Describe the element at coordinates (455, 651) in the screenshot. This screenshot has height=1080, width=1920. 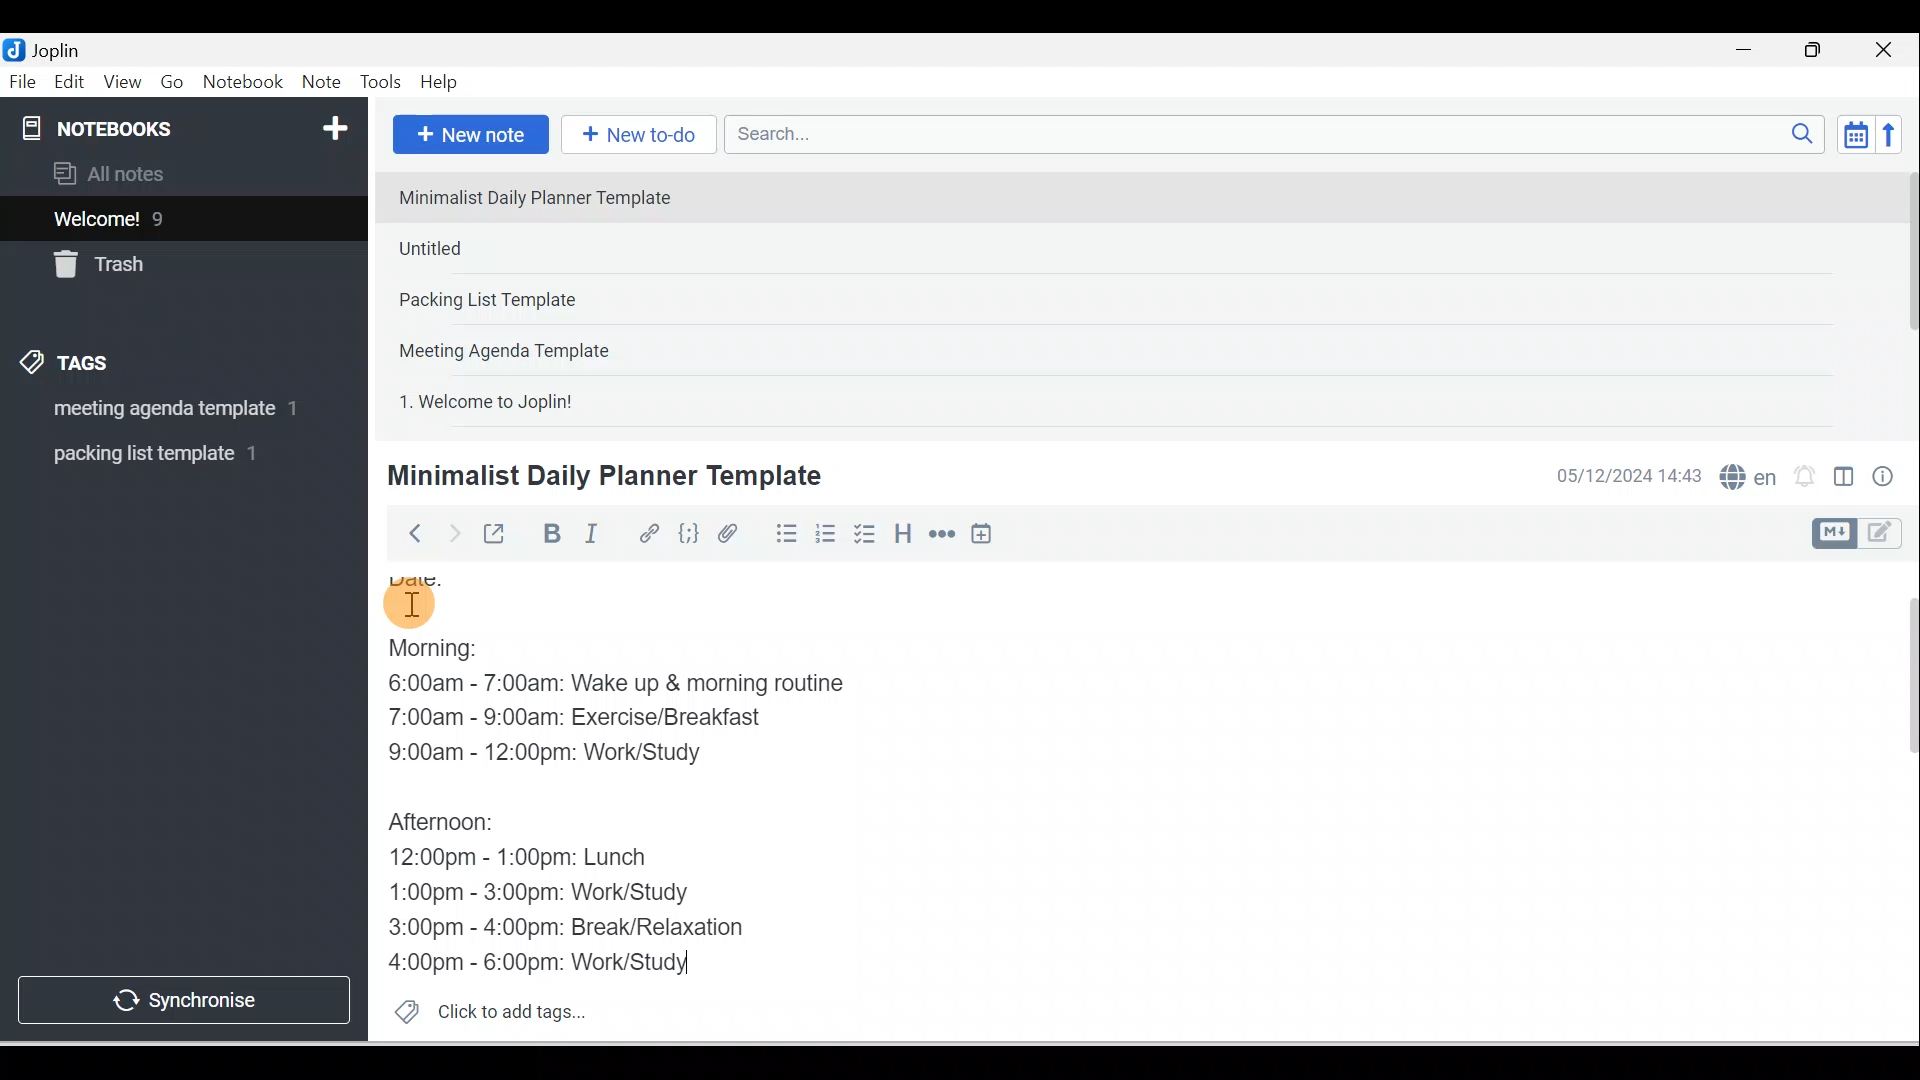
I see `Morning:` at that location.